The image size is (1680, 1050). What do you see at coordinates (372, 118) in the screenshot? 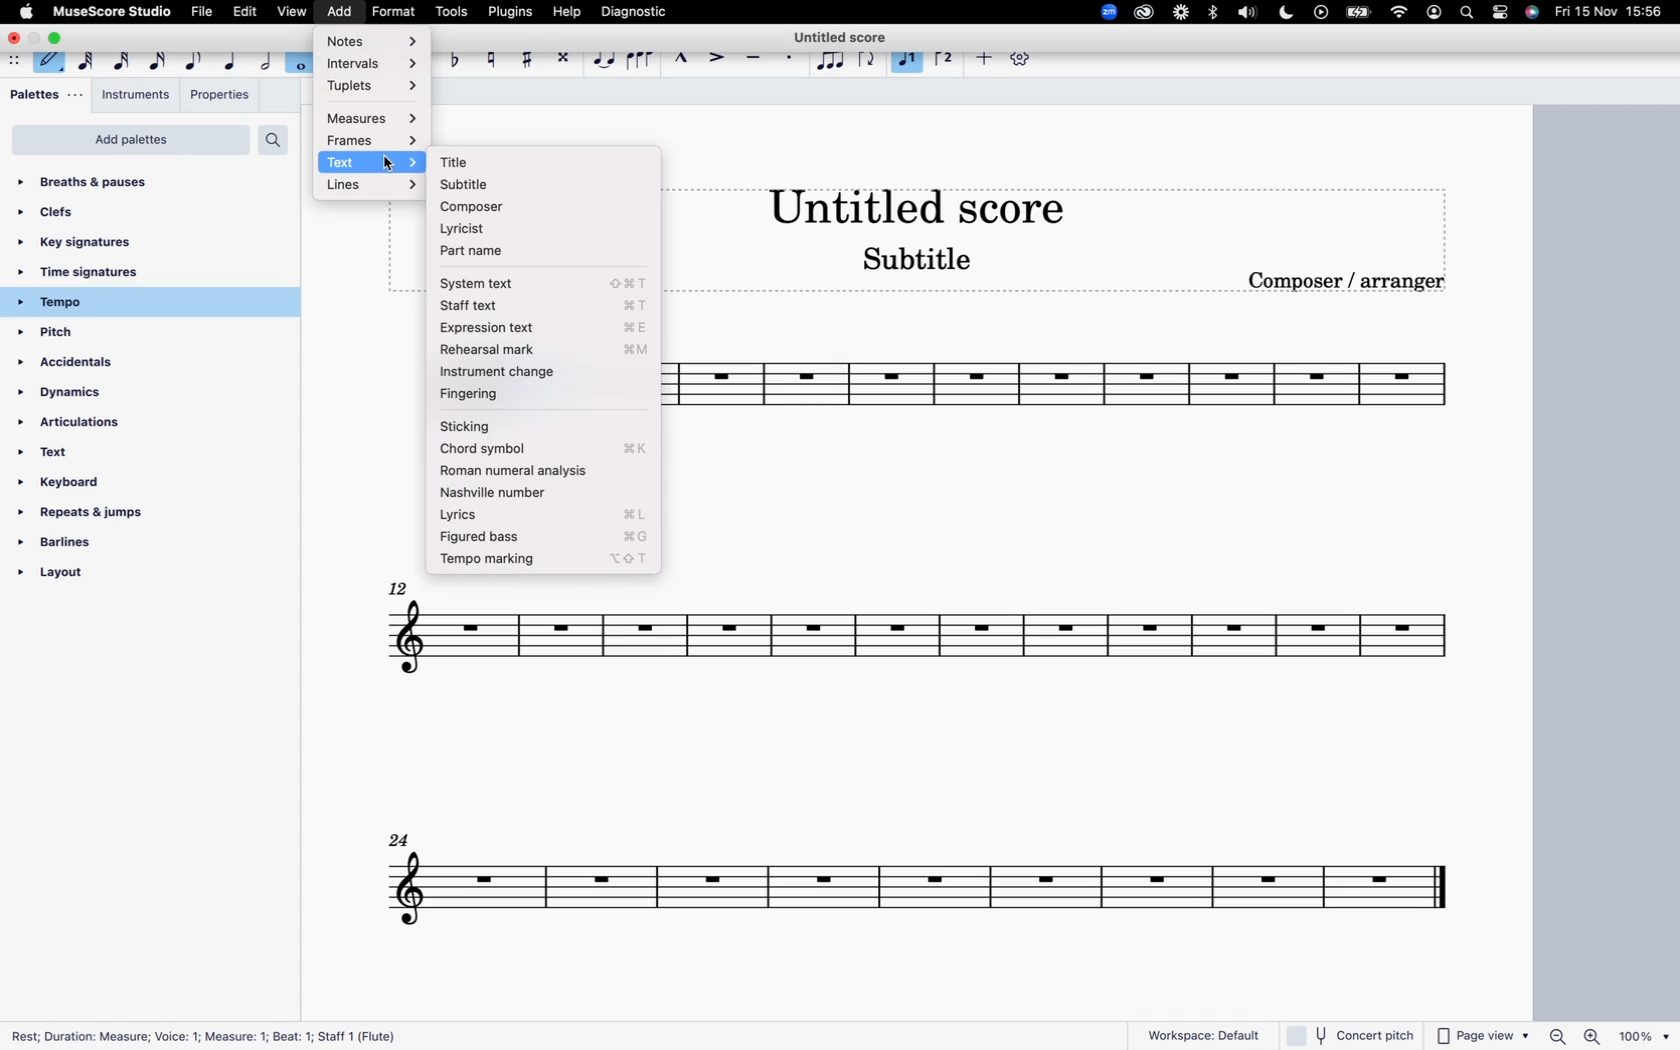
I see `measures` at bounding box center [372, 118].